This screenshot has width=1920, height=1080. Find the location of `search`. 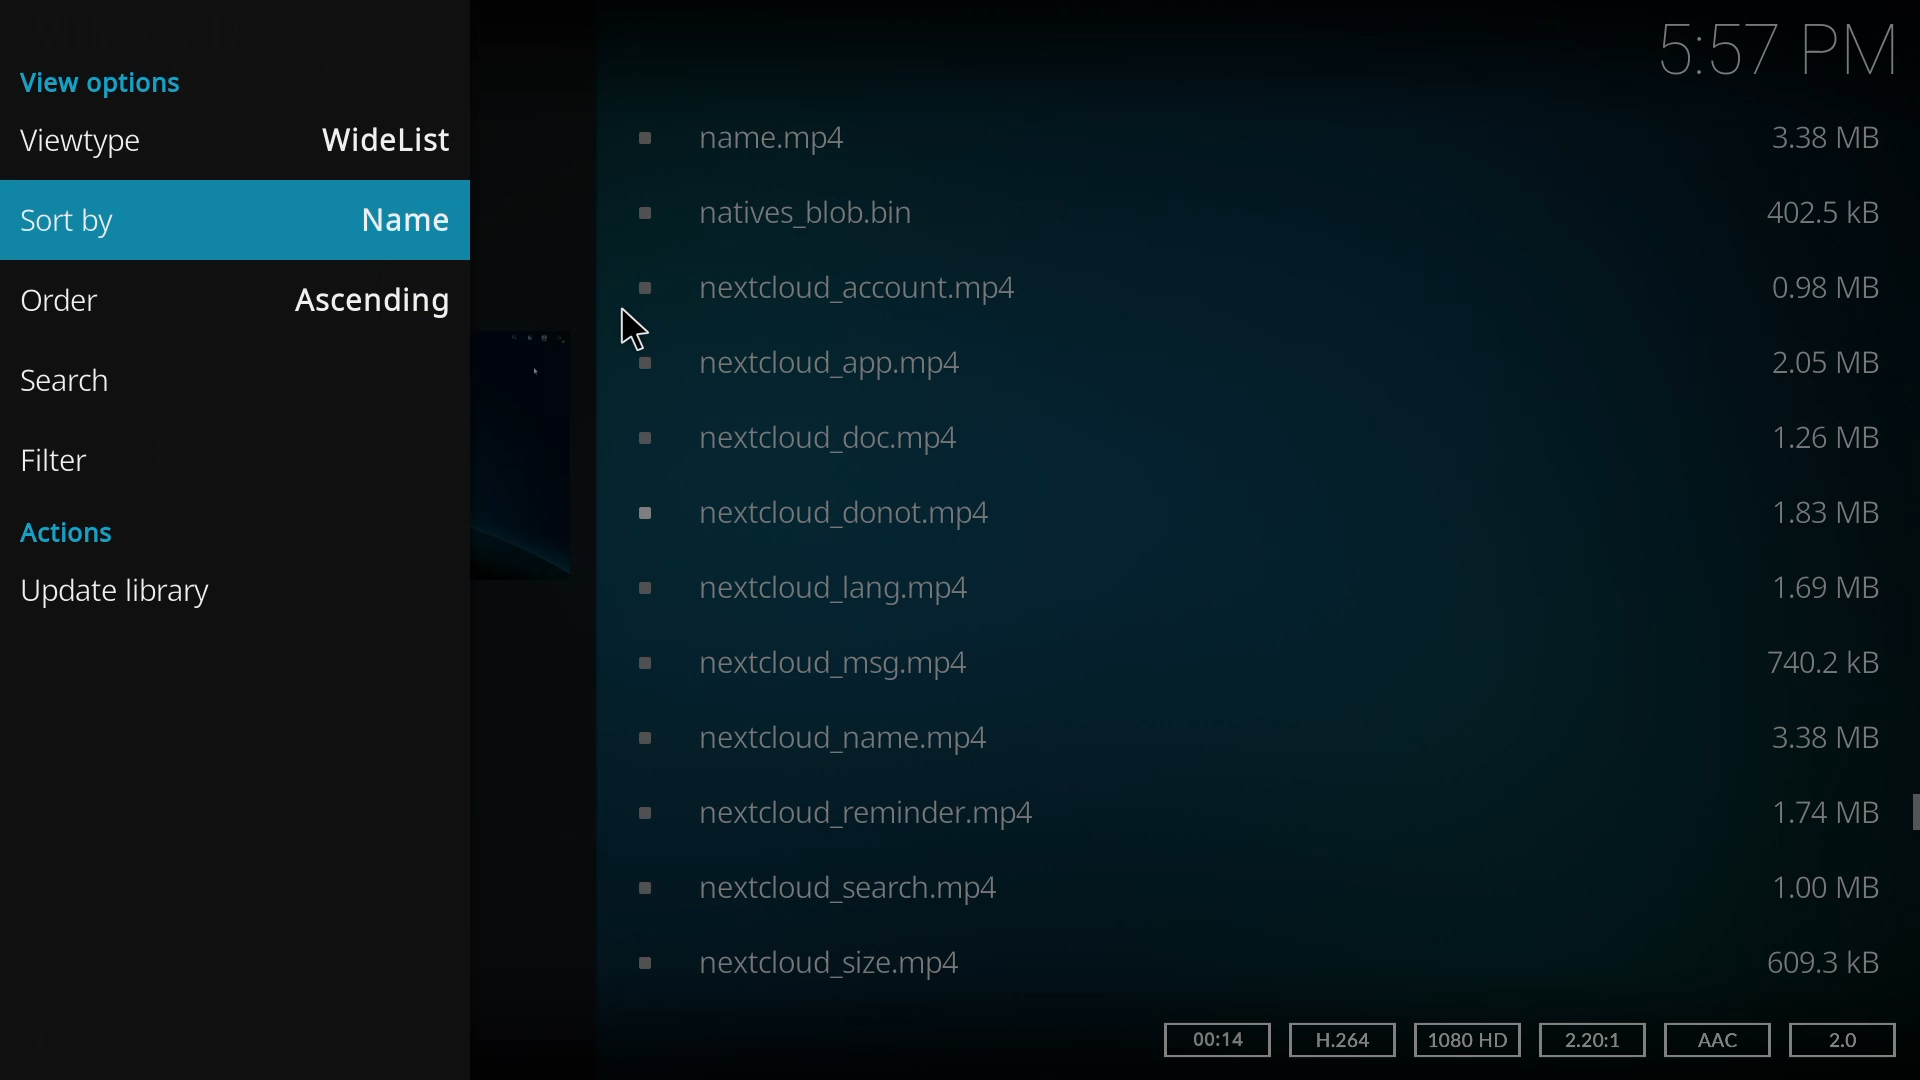

search is located at coordinates (80, 379).